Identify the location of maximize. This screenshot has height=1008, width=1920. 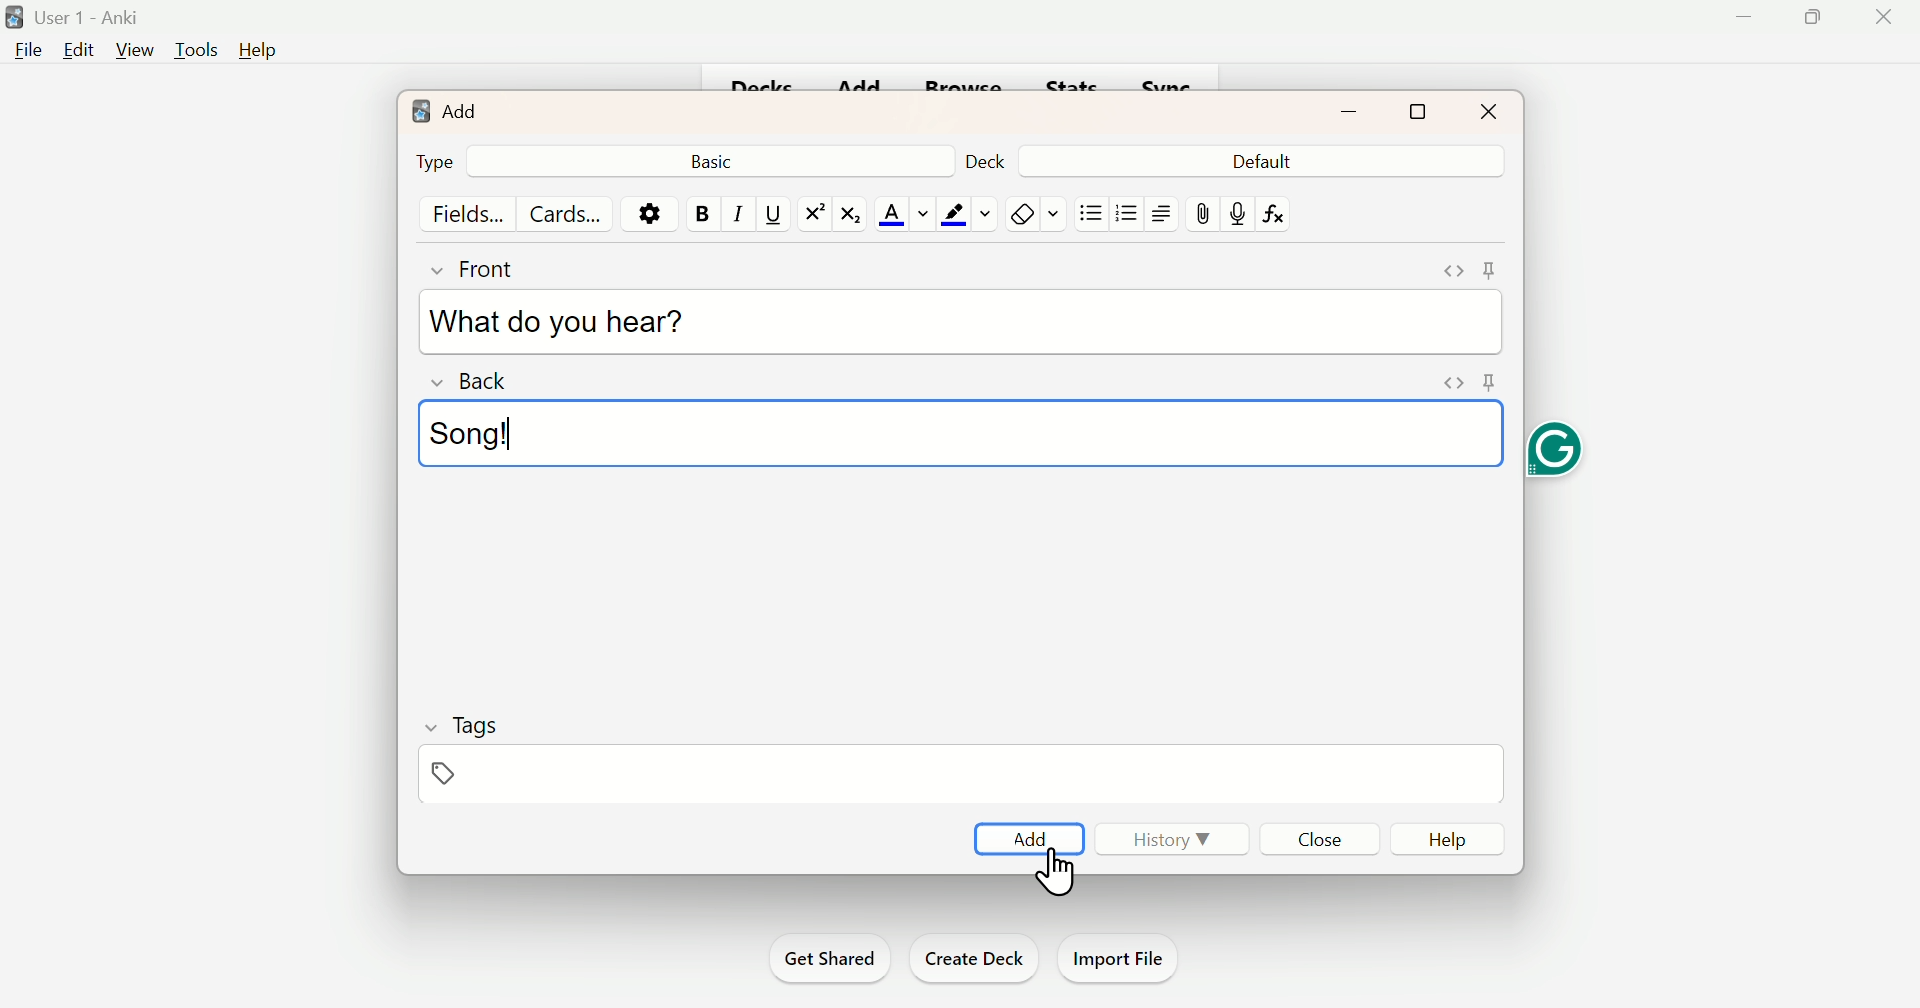
(1416, 113).